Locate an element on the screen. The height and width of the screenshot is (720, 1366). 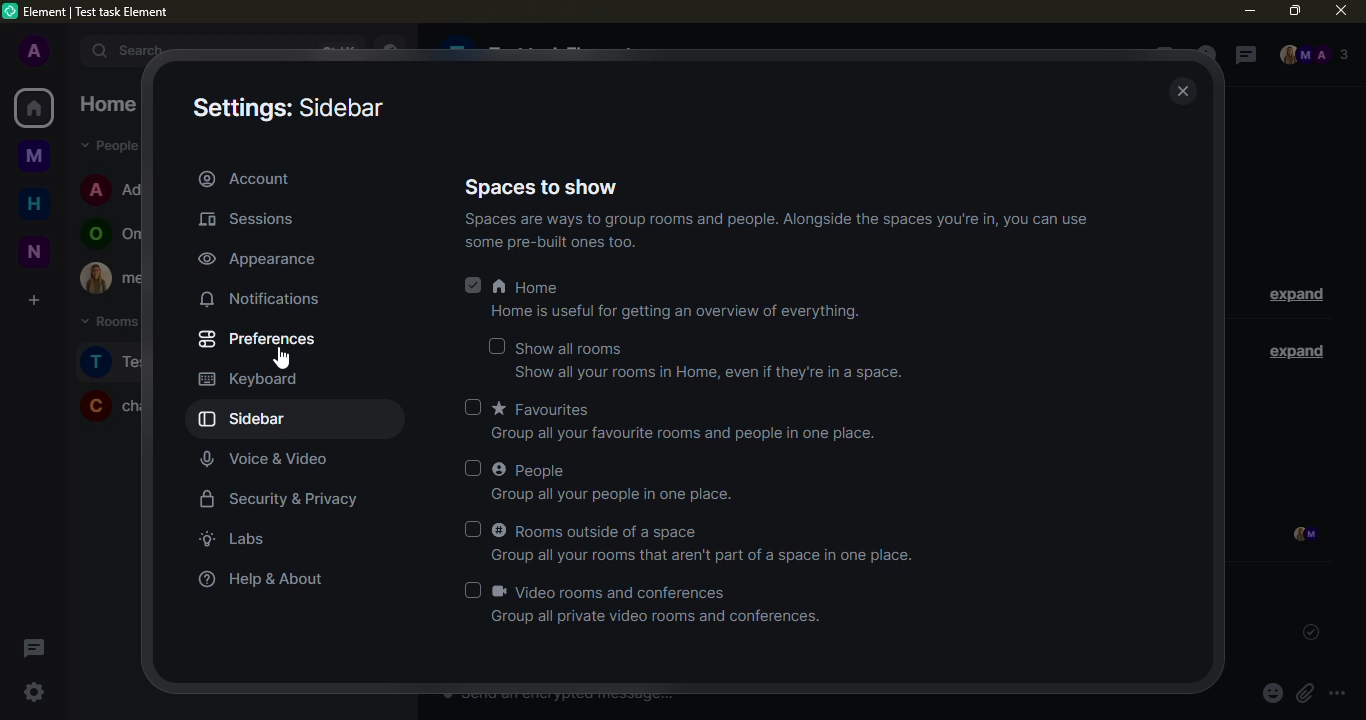
expand is located at coordinates (68, 50).